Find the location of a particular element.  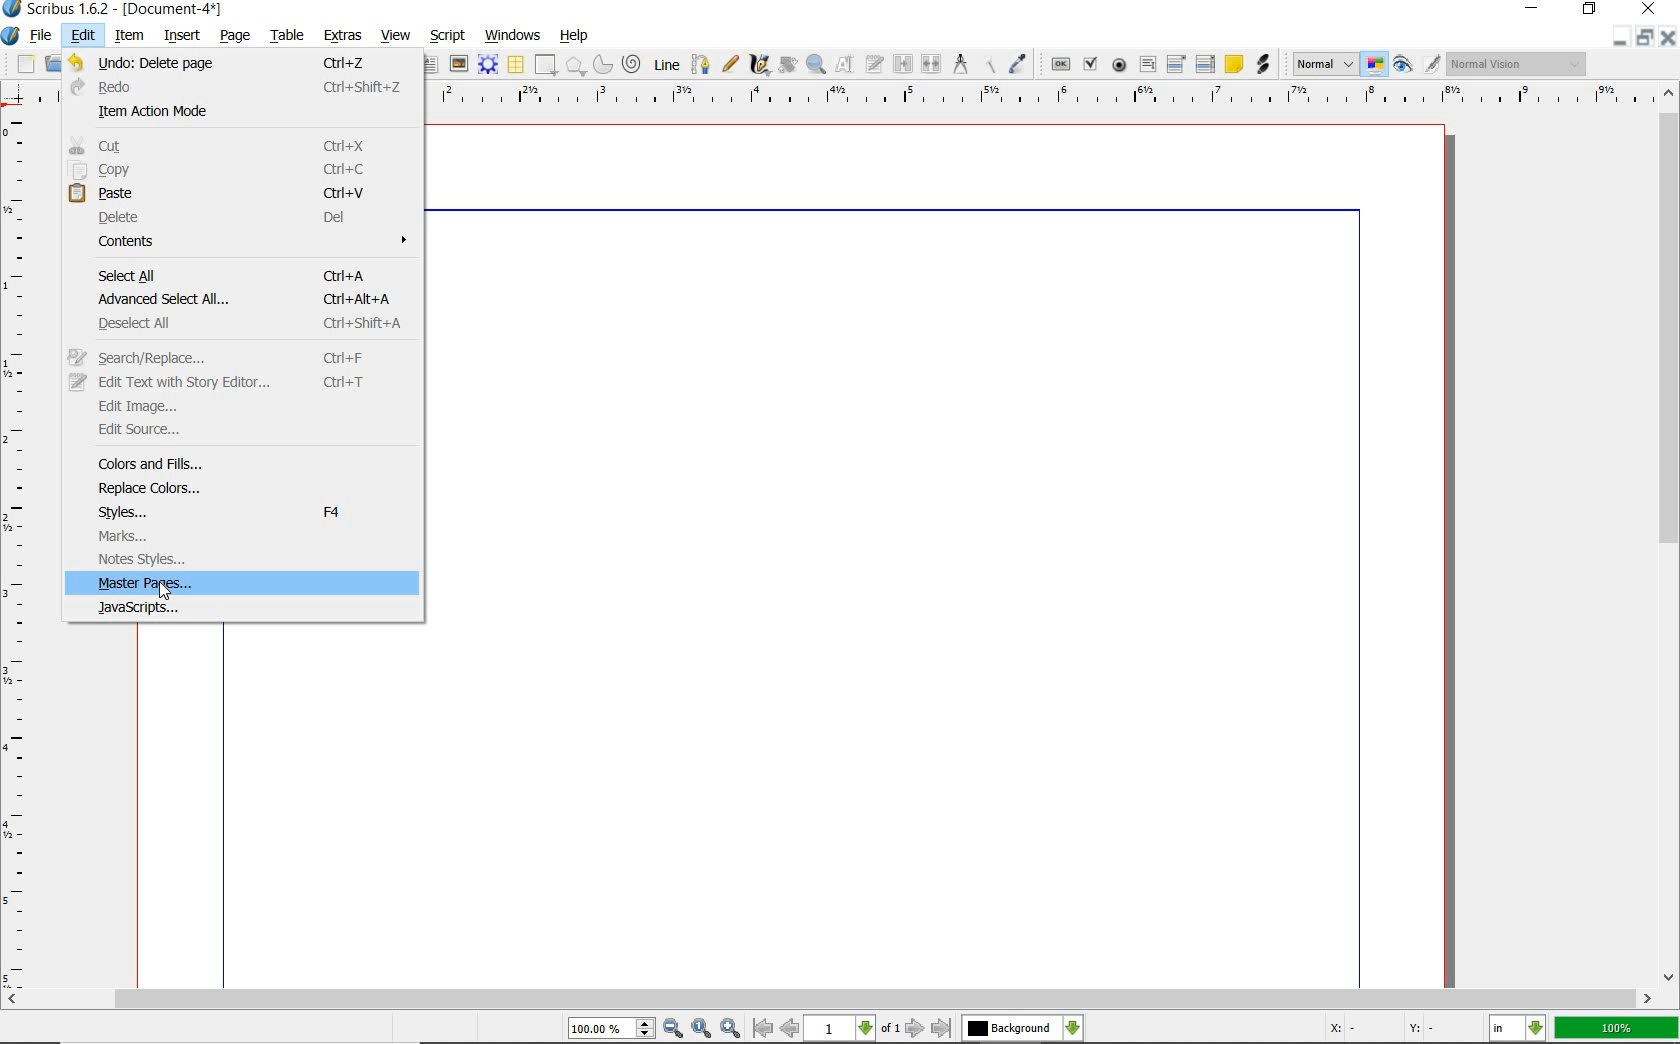

unlink text frames is located at coordinates (932, 65).